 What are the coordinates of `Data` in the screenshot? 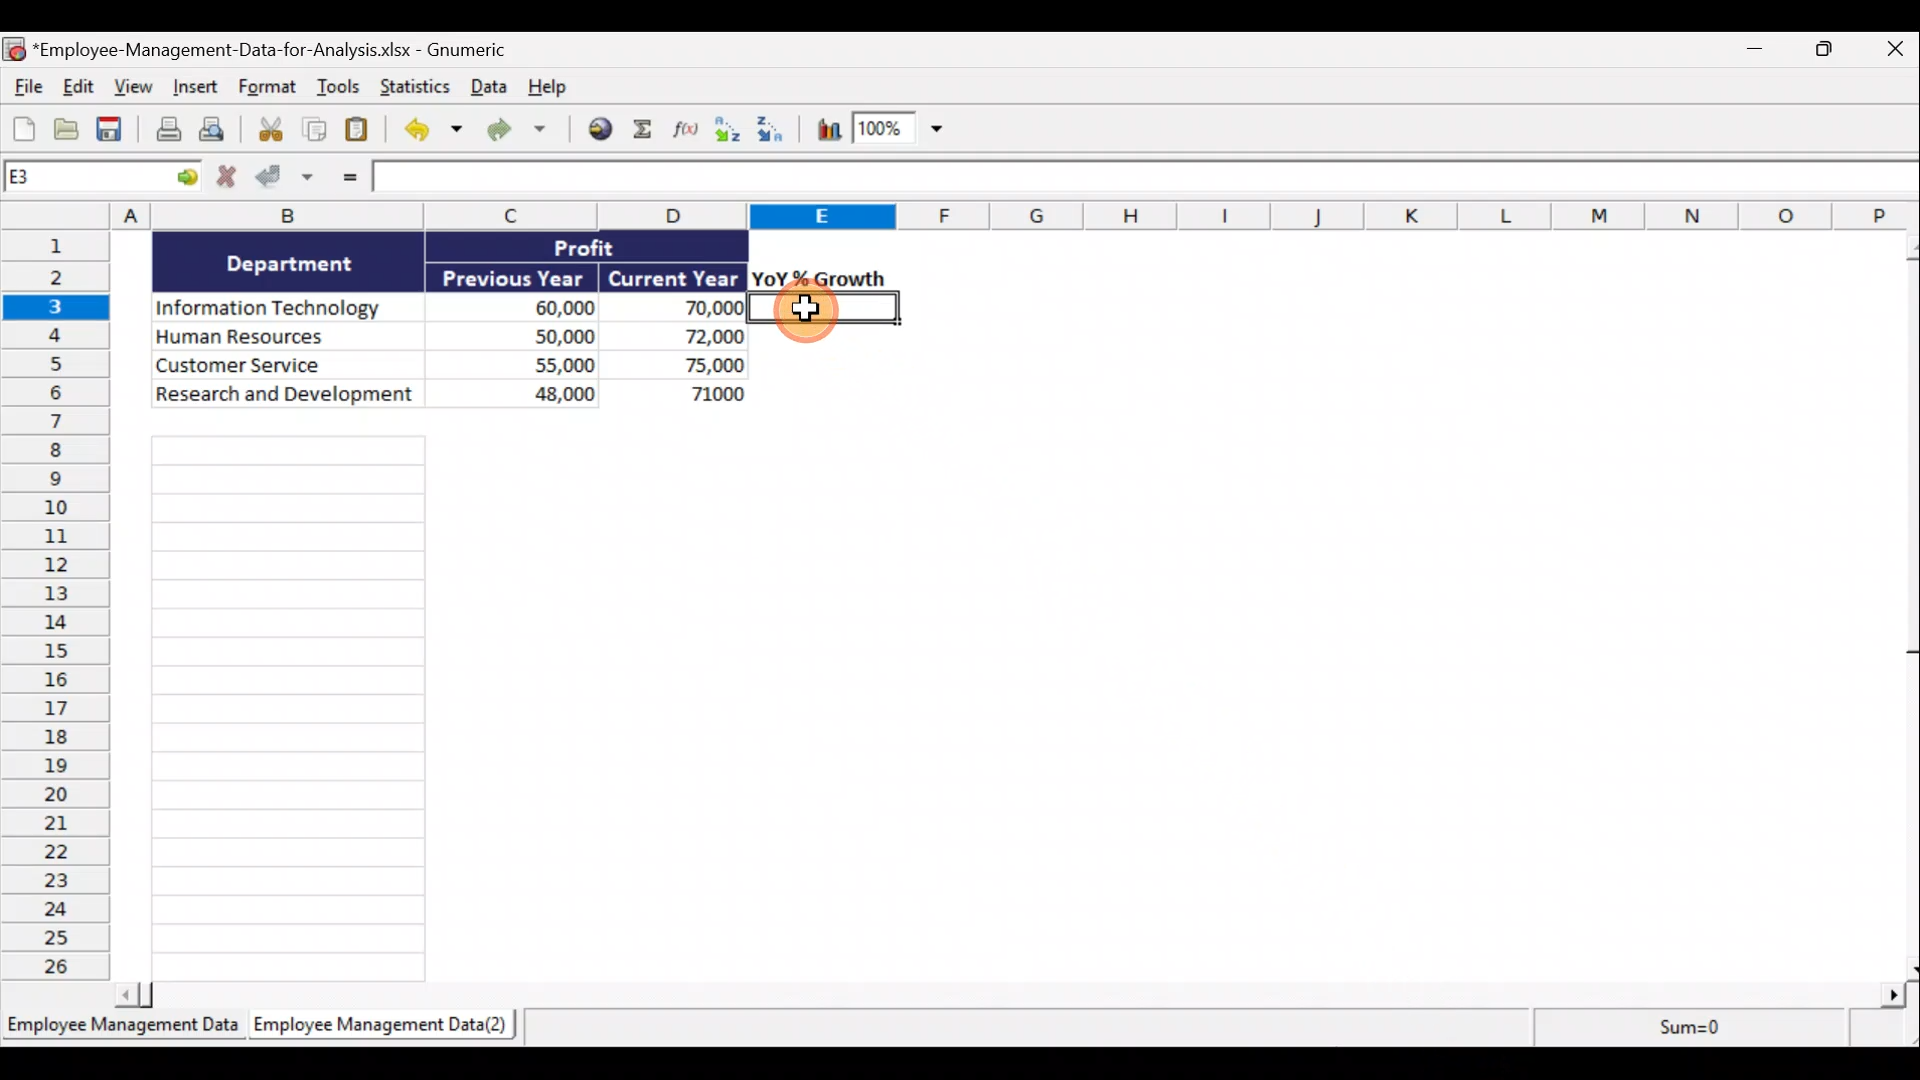 It's located at (485, 89).